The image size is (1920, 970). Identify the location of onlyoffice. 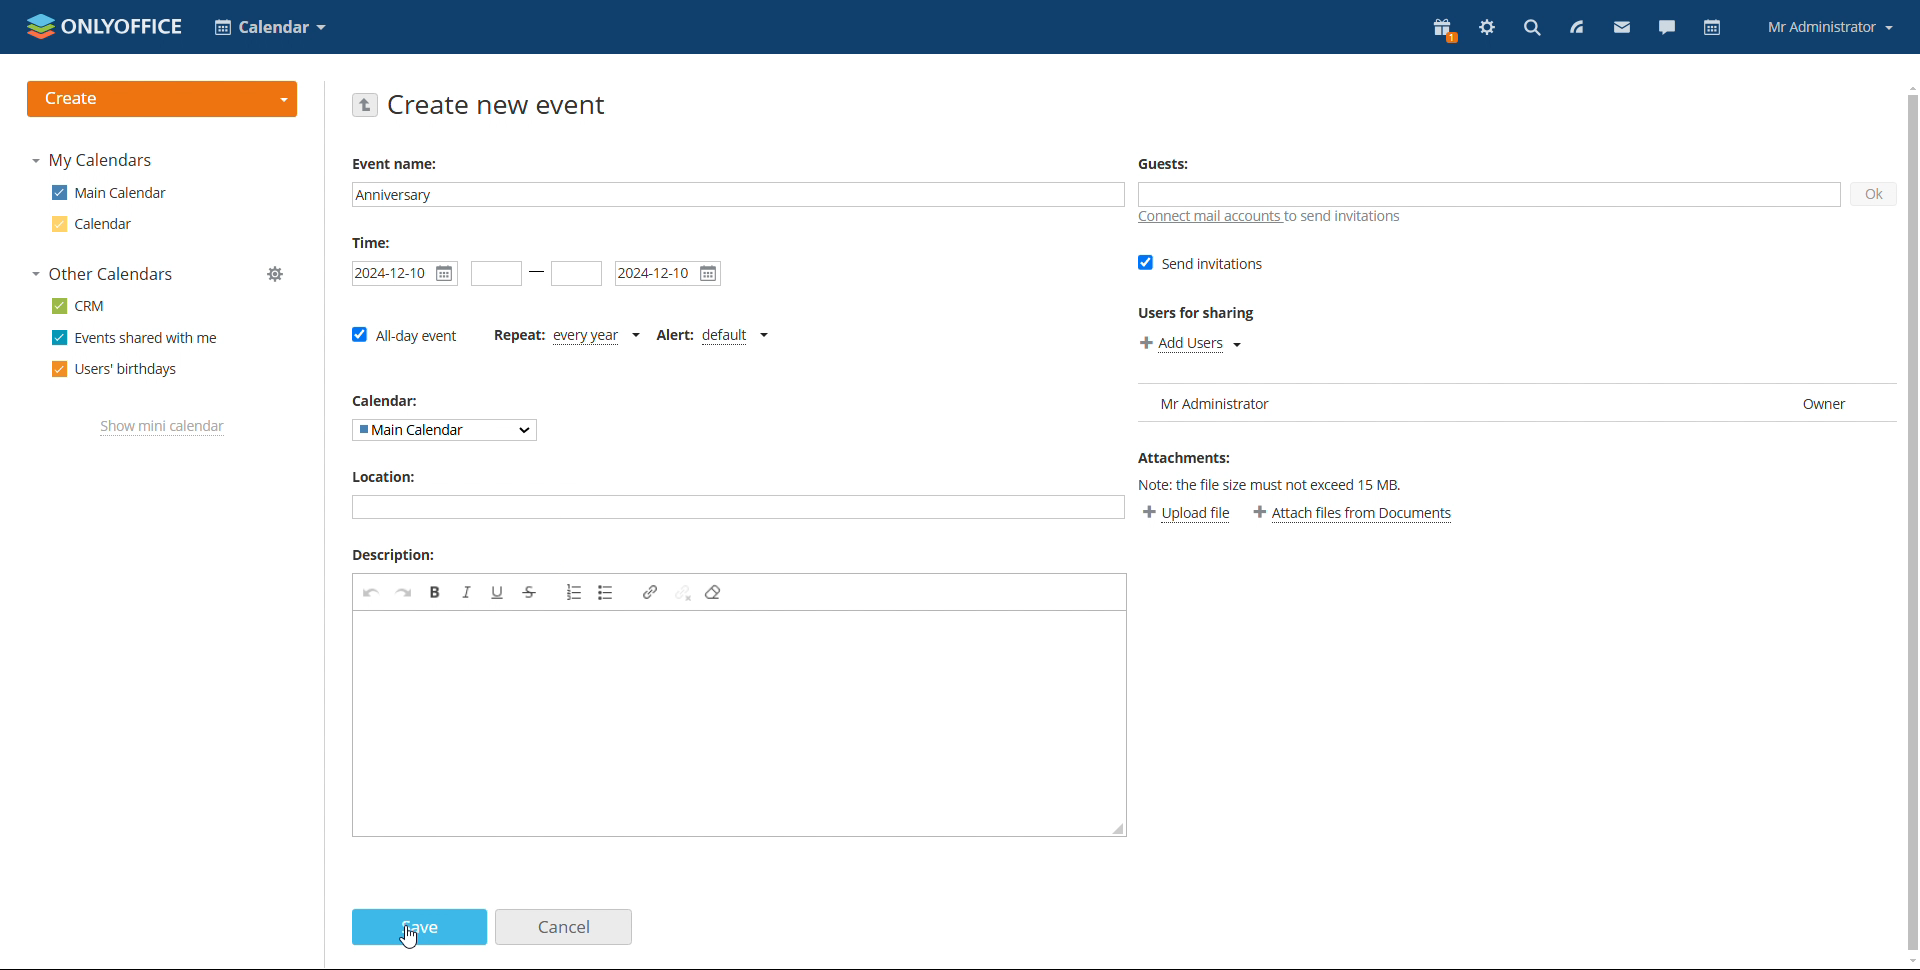
(125, 25).